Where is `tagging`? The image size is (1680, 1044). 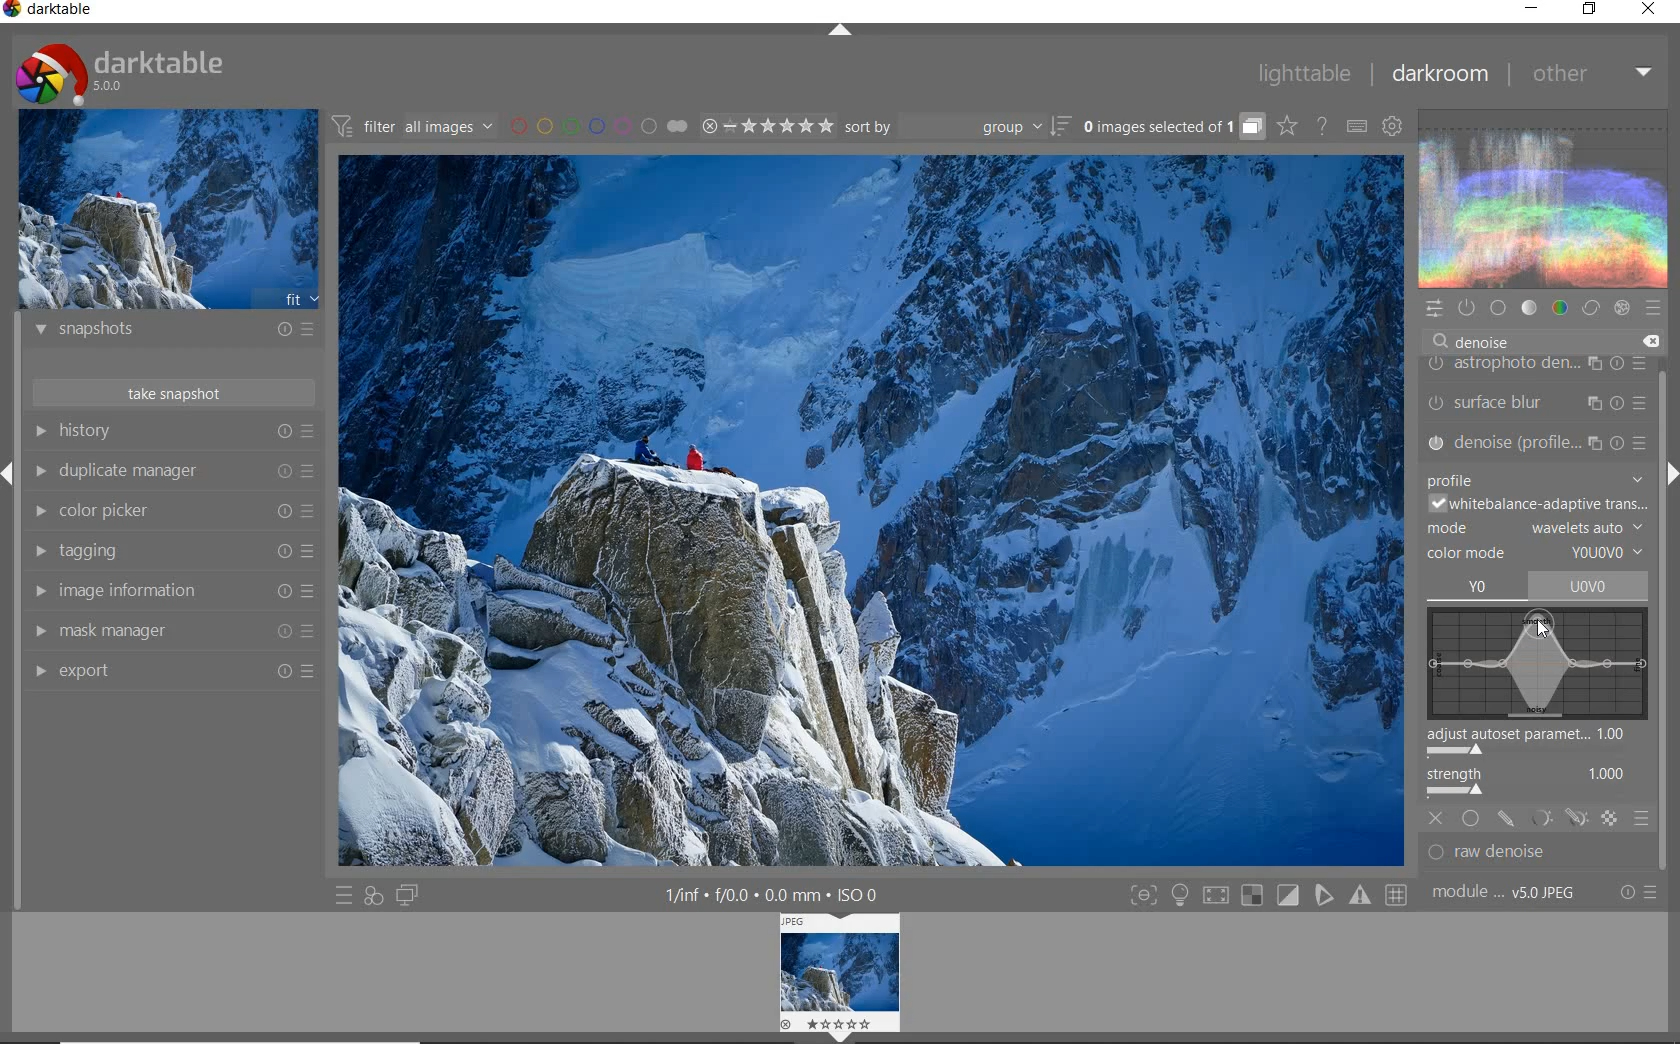 tagging is located at coordinates (172, 552).